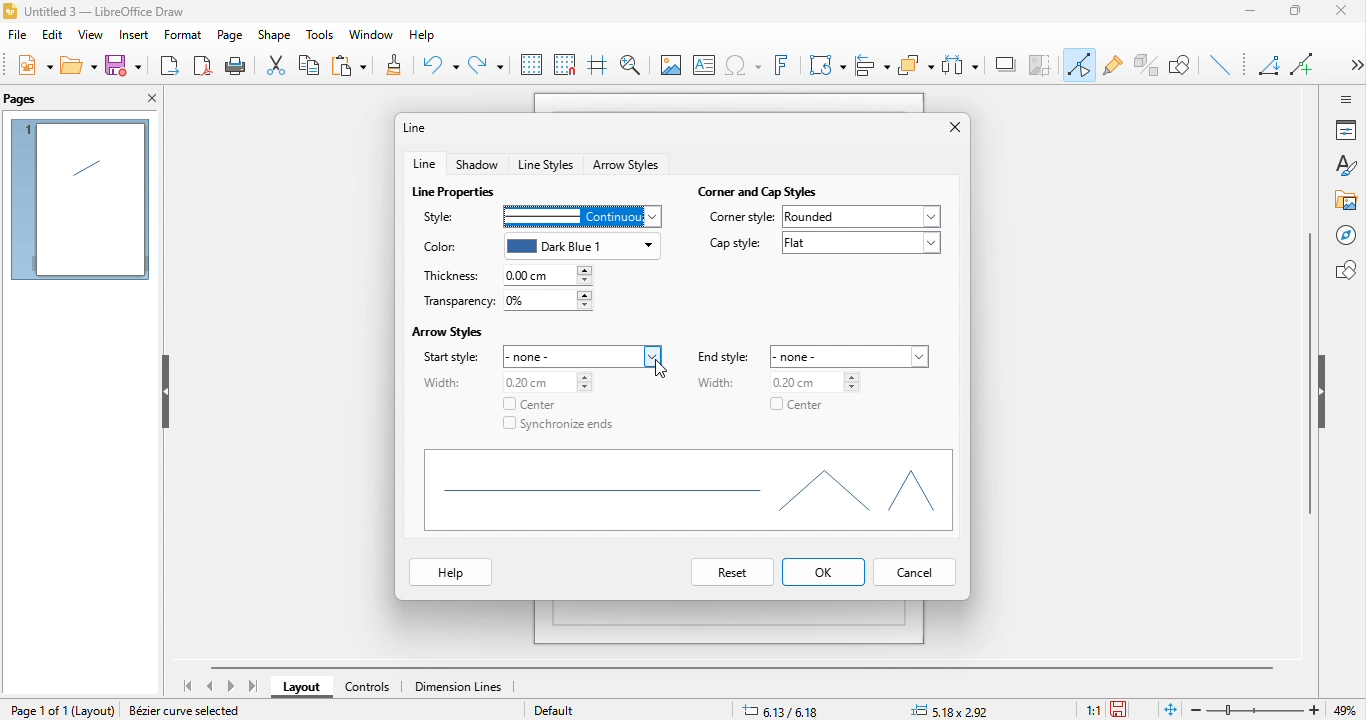  What do you see at coordinates (1346, 130) in the screenshot?
I see `properties` at bounding box center [1346, 130].